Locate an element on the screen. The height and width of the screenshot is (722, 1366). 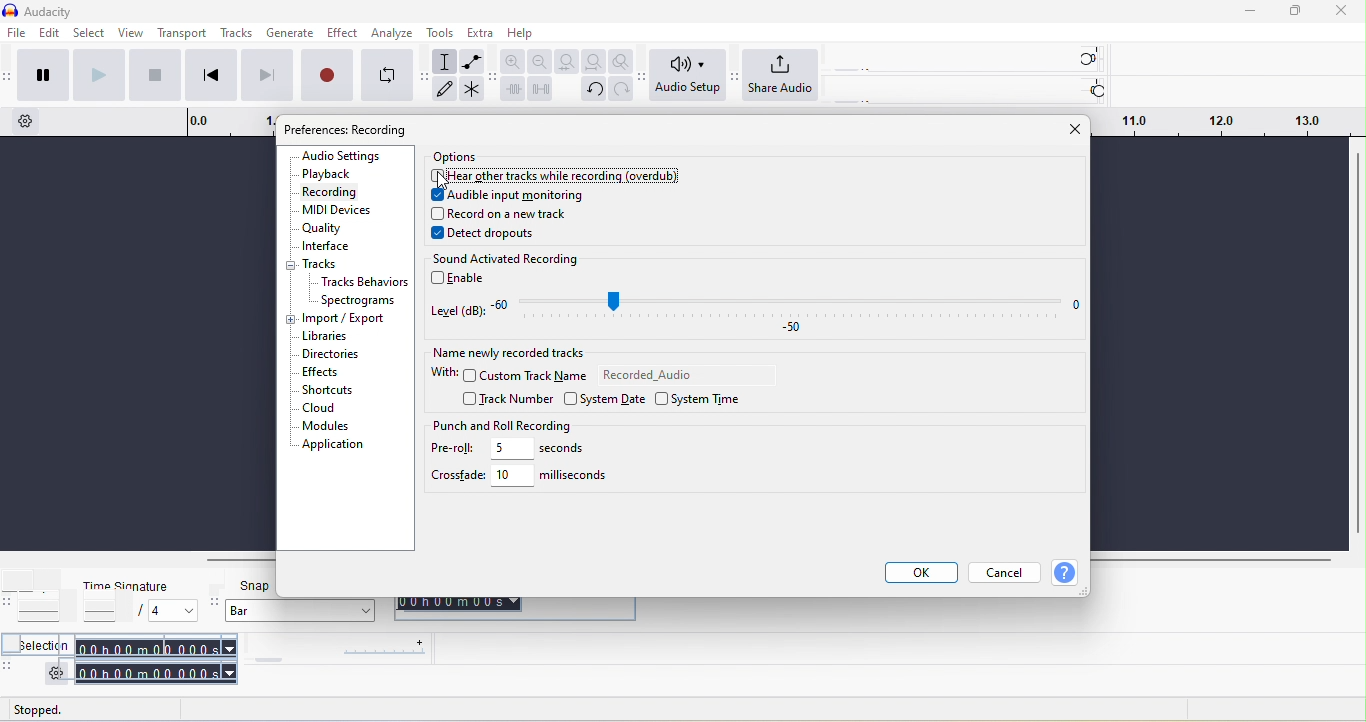
effect is located at coordinates (343, 34).